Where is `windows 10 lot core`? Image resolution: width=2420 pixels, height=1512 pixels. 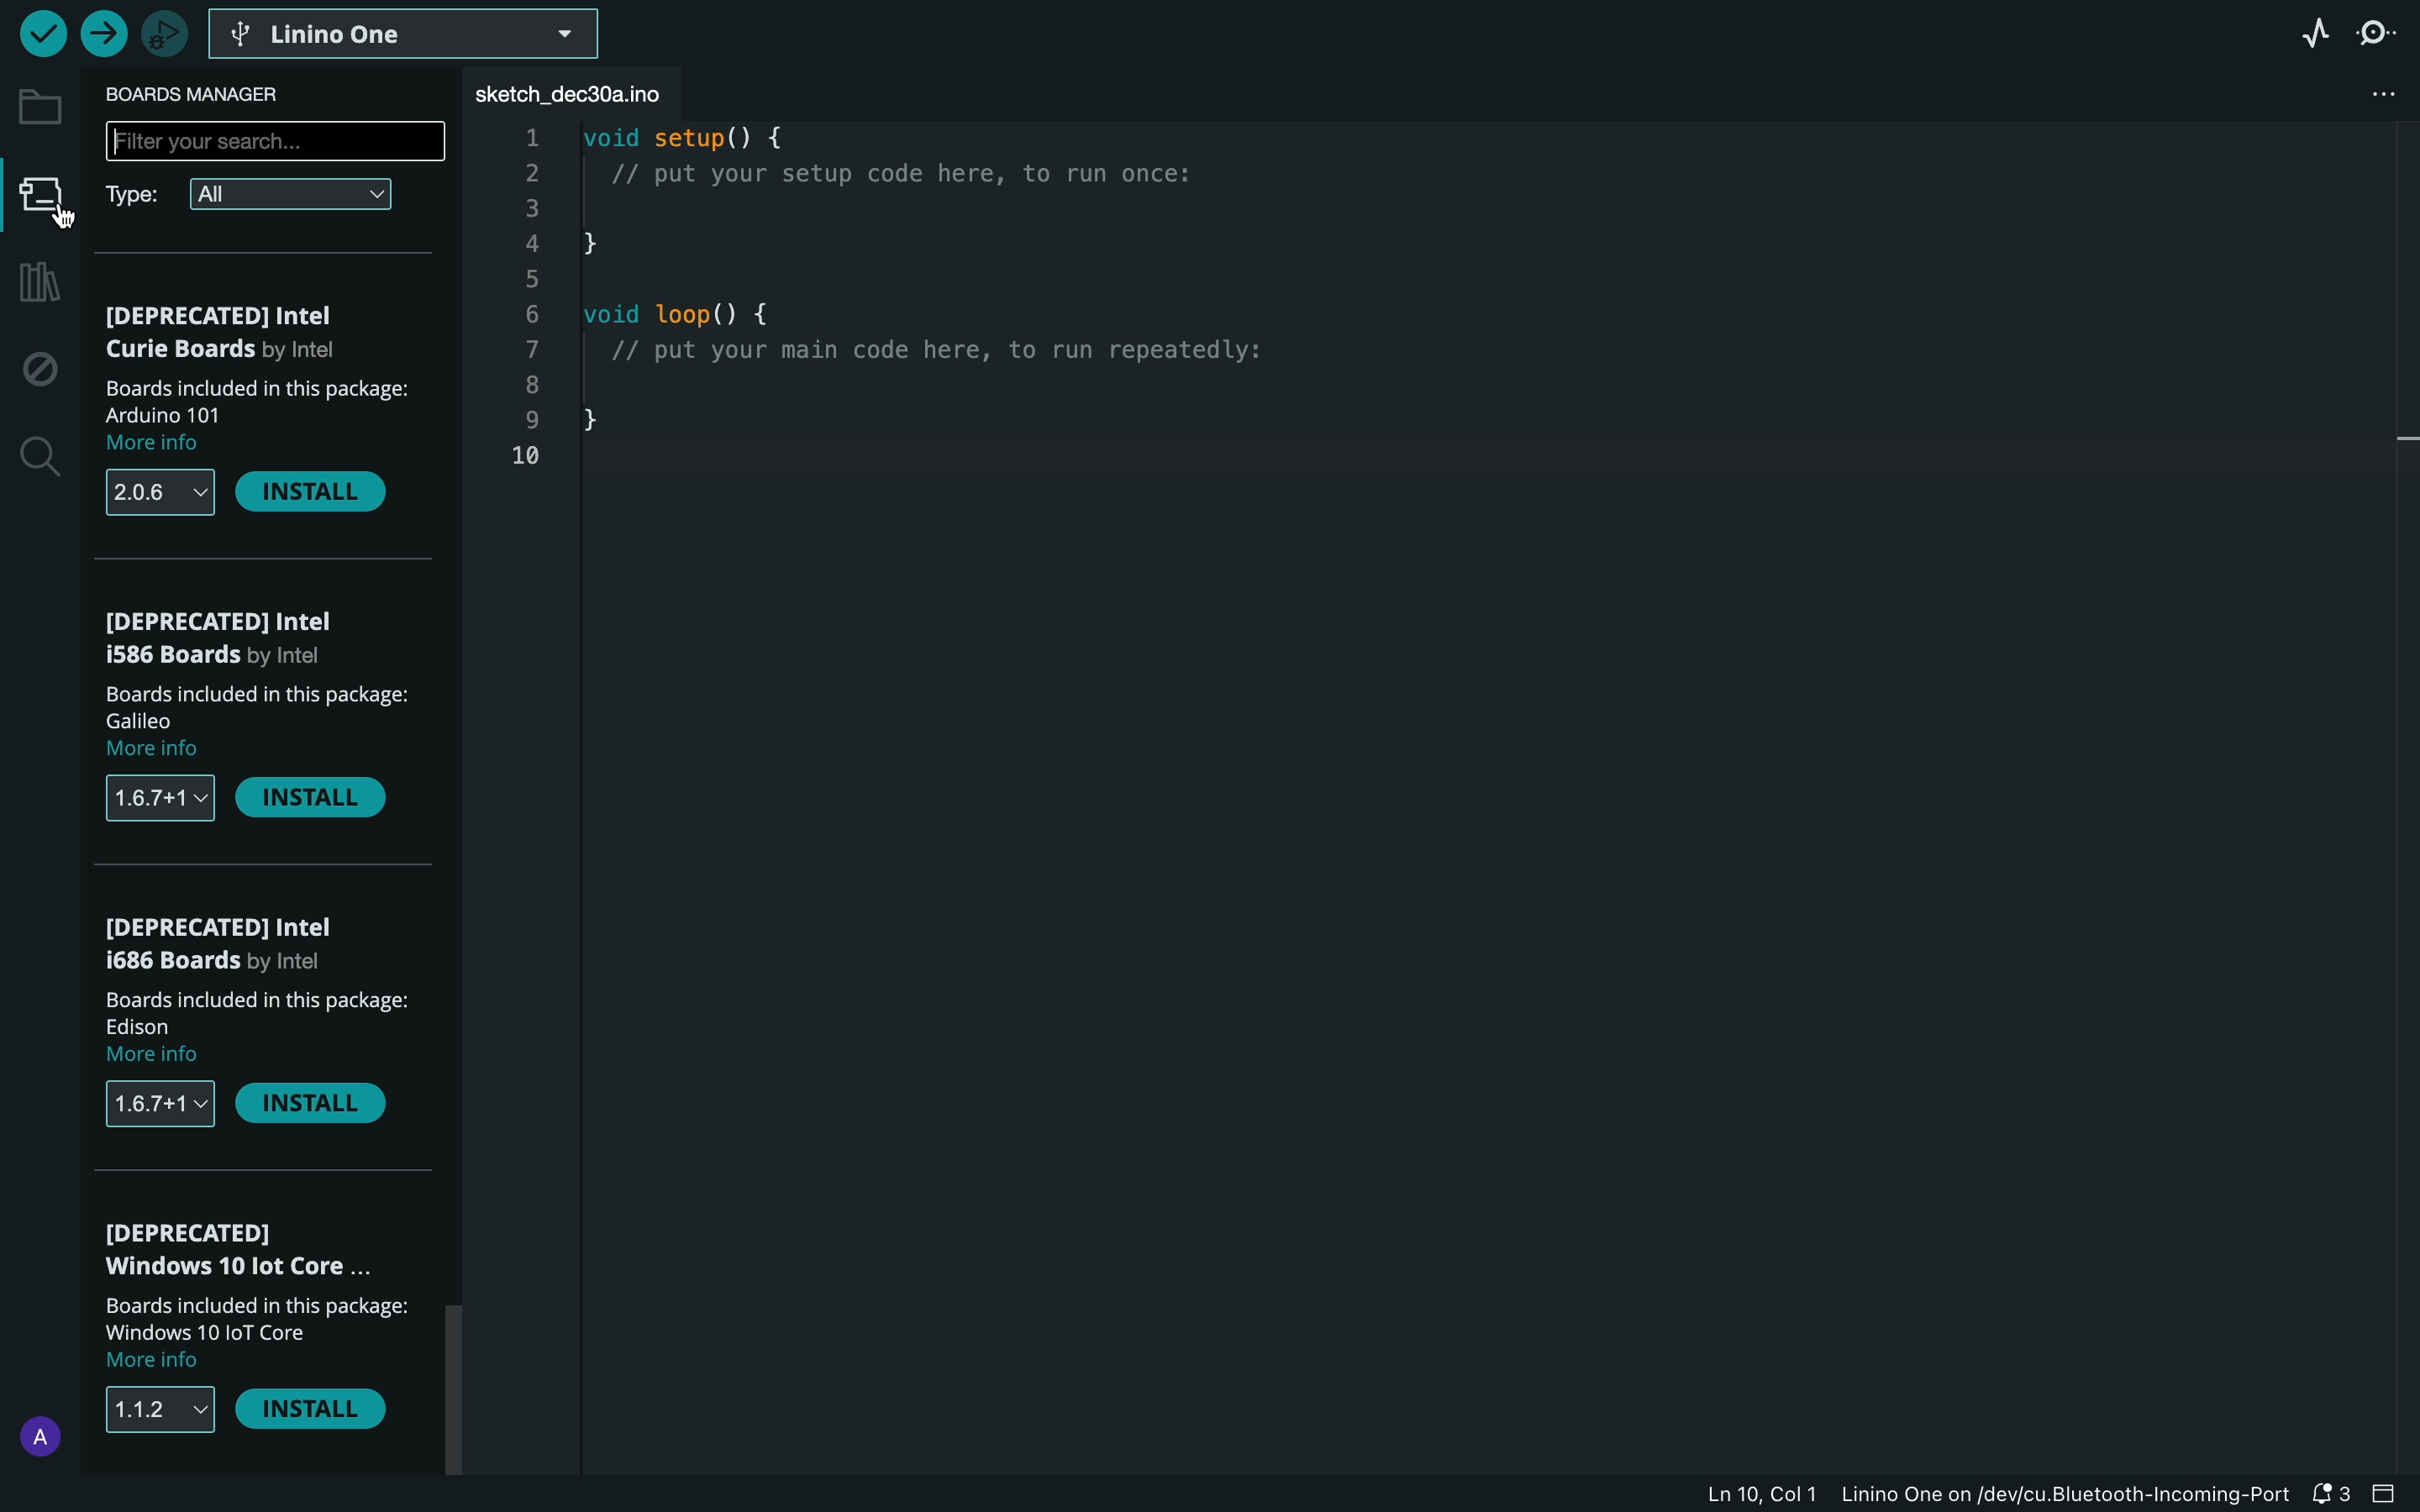
windows 10 lot core is located at coordinates (249, 1249).